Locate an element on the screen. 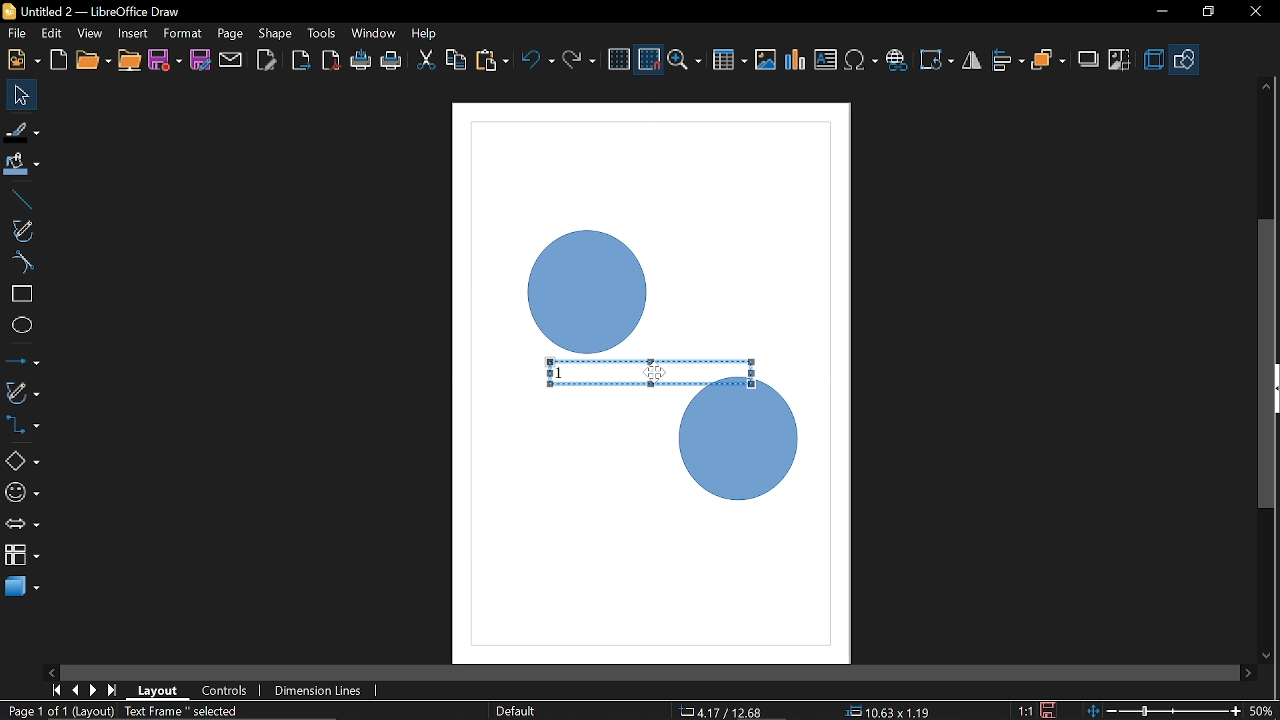 Image resolution: width=1280 pixels, height=720 pixels. Rectangle is located at coordinates (21, 294).